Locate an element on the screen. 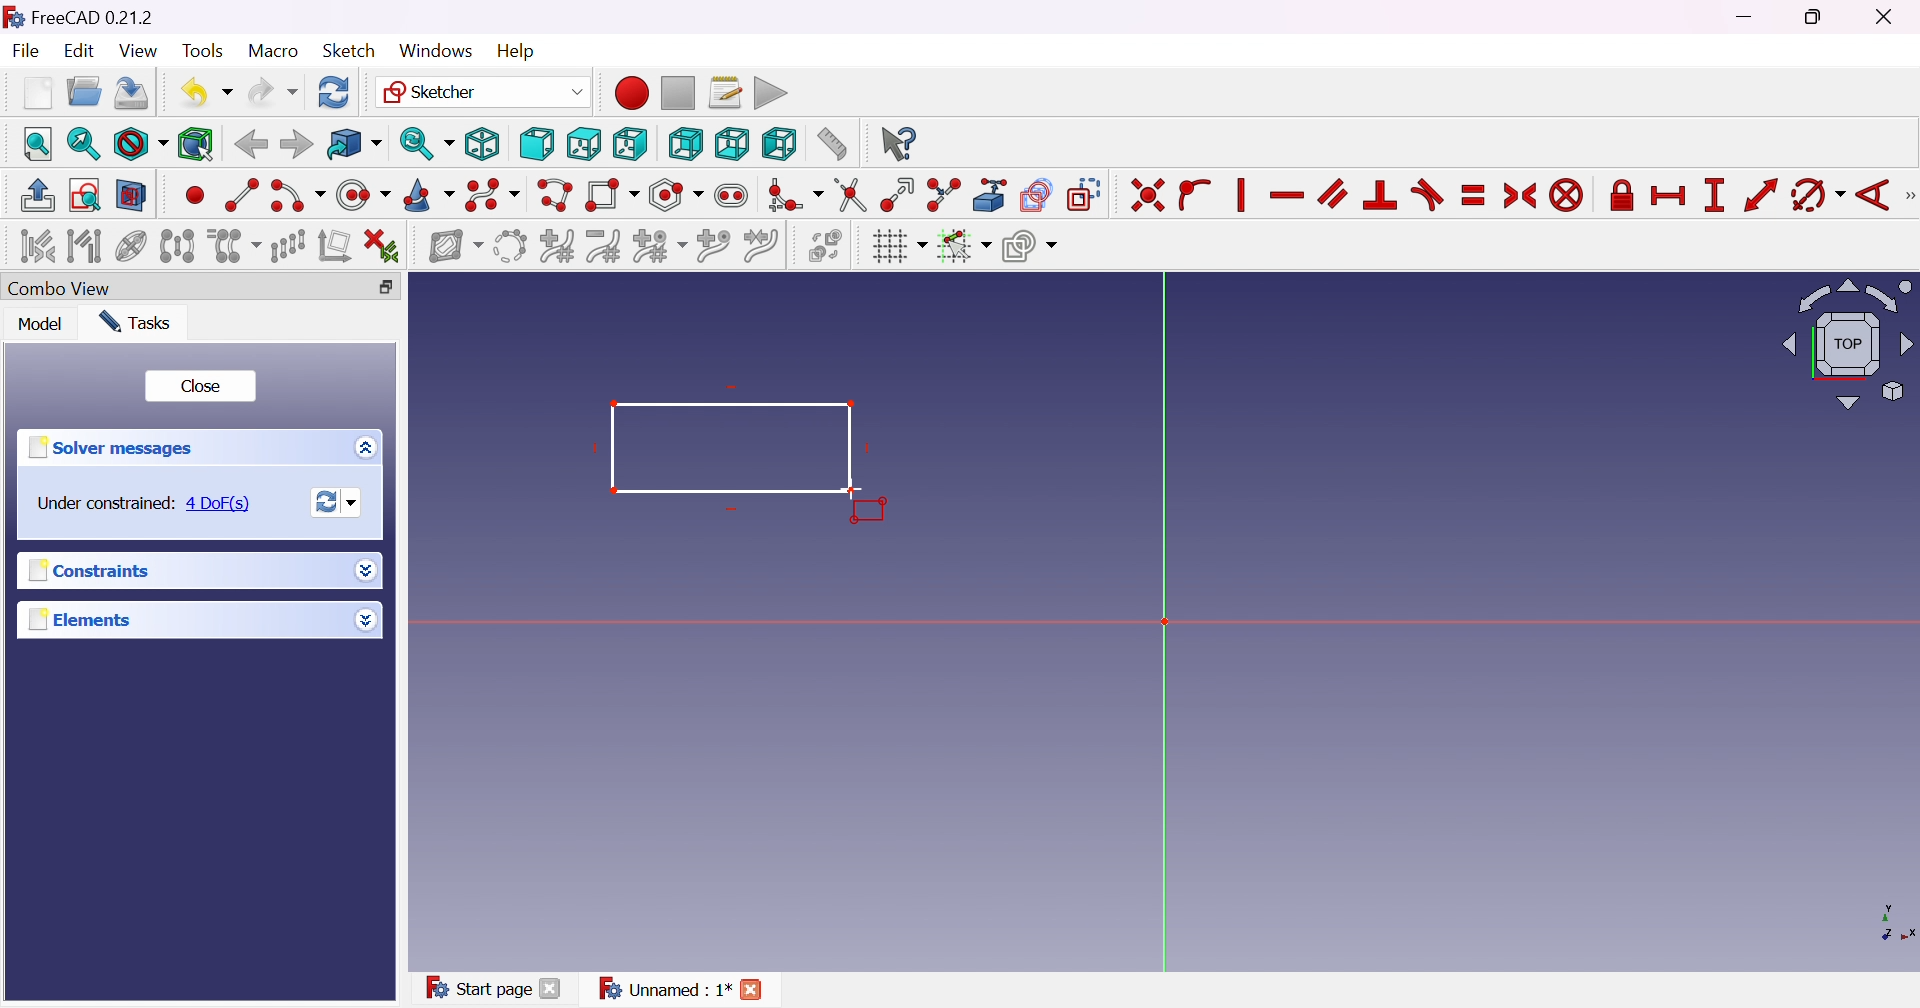  Refresh is located at coordinates (336, 92).